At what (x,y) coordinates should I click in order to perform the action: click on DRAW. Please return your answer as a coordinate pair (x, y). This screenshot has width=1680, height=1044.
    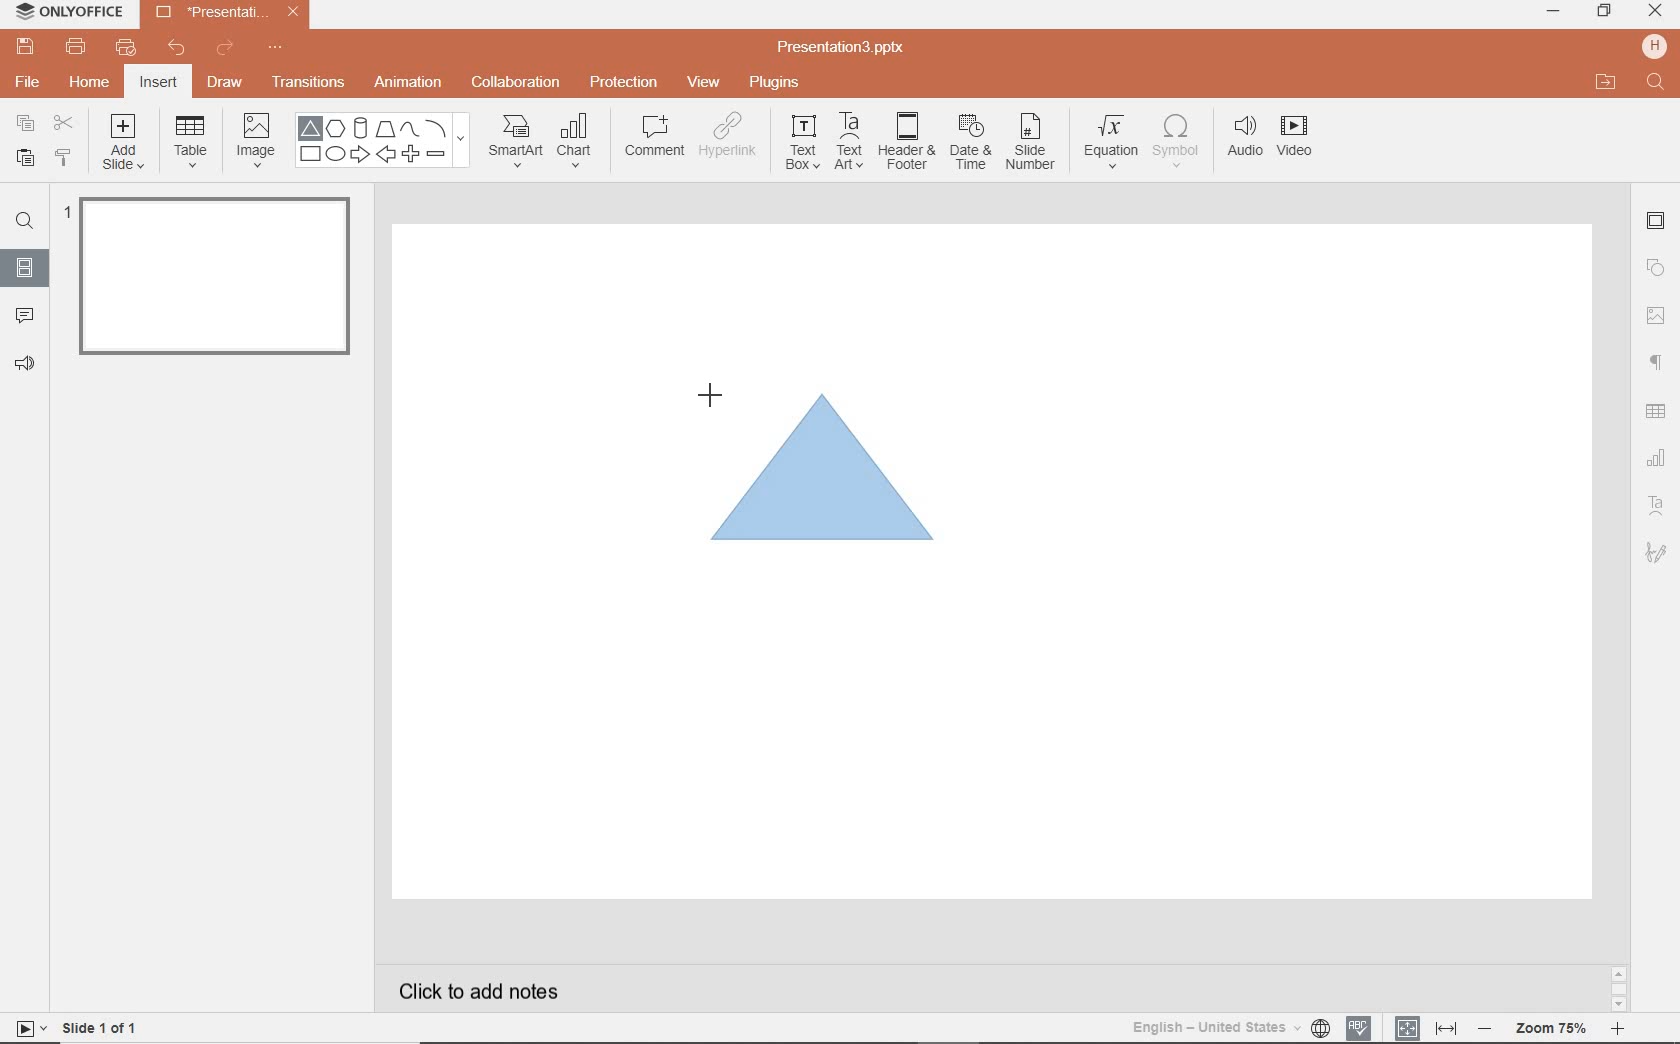
    Looking at the image, I should click on (226, 84).